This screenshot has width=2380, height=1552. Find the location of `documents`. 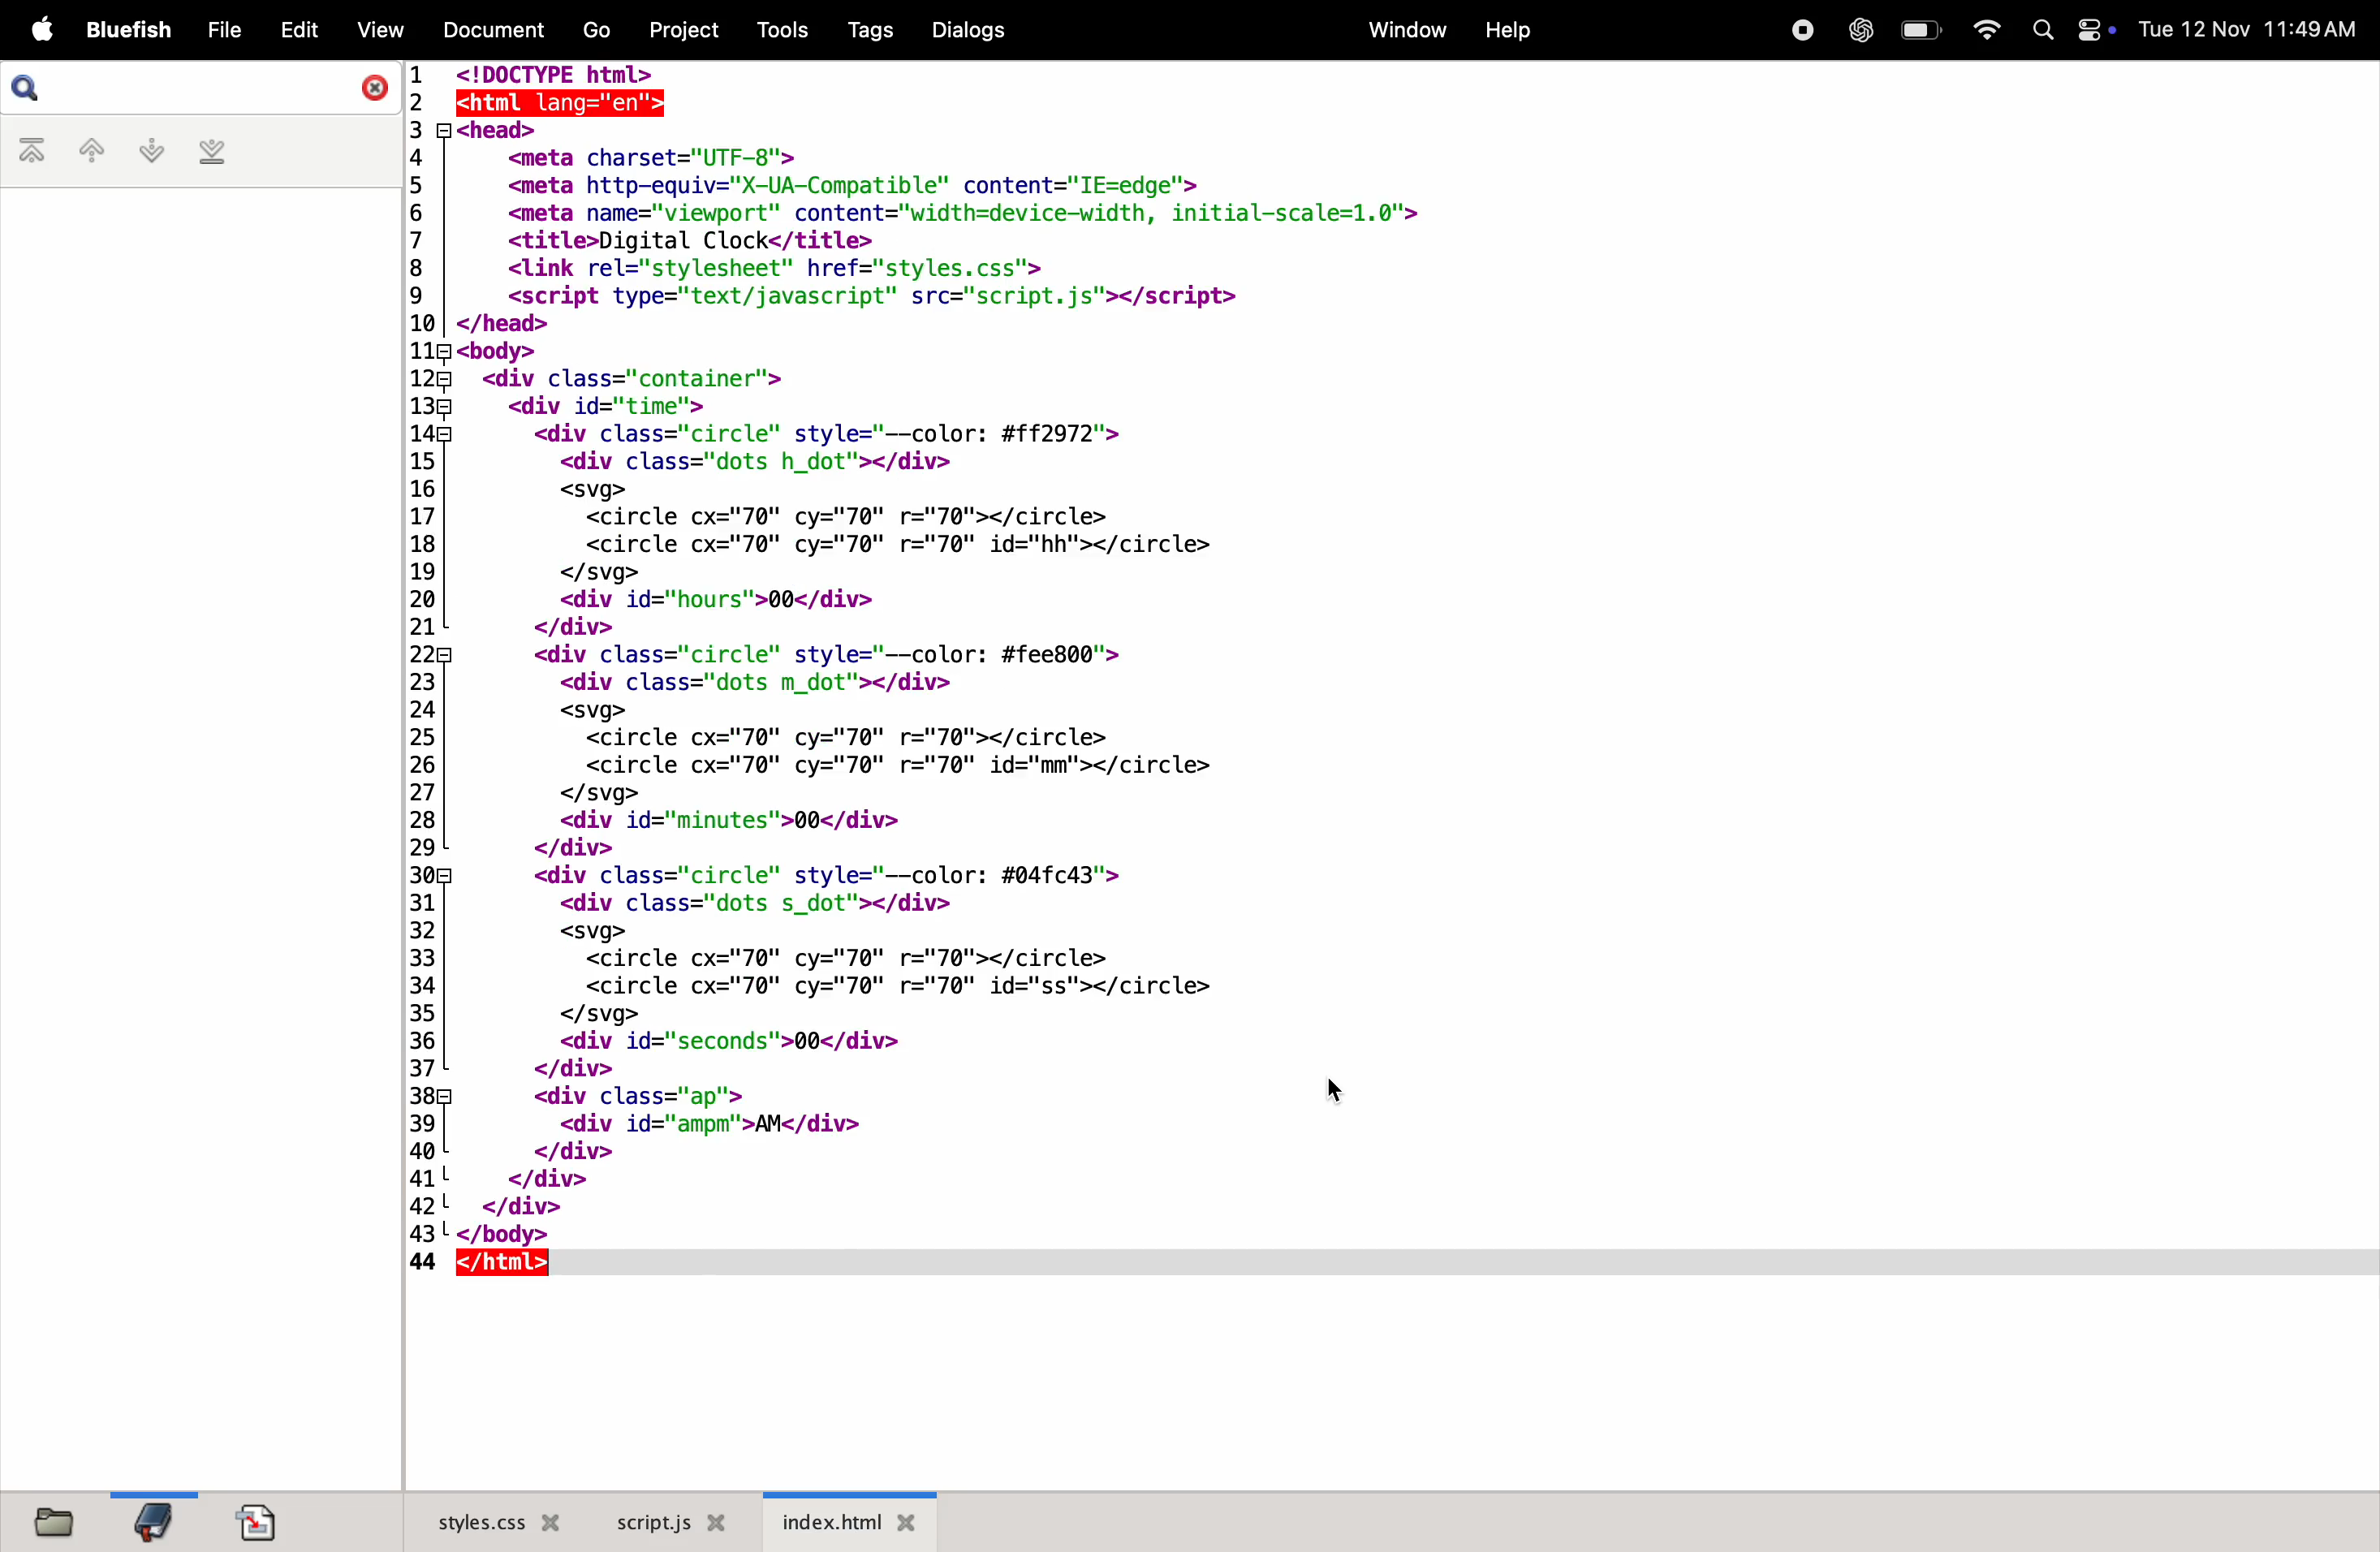

documents is located at coordinates (488, 29).